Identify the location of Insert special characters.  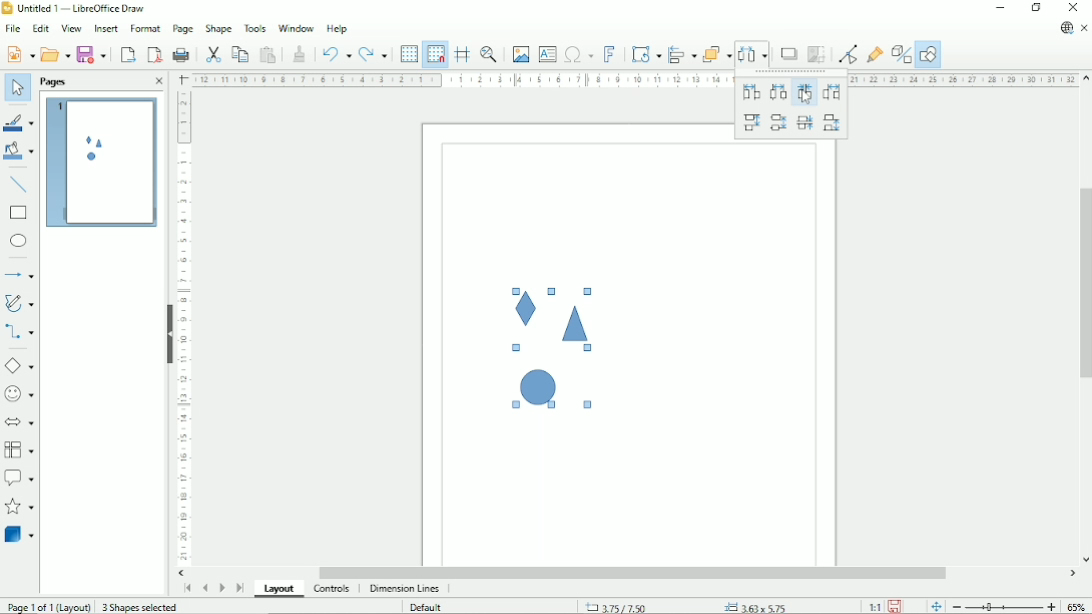
(578, 54).